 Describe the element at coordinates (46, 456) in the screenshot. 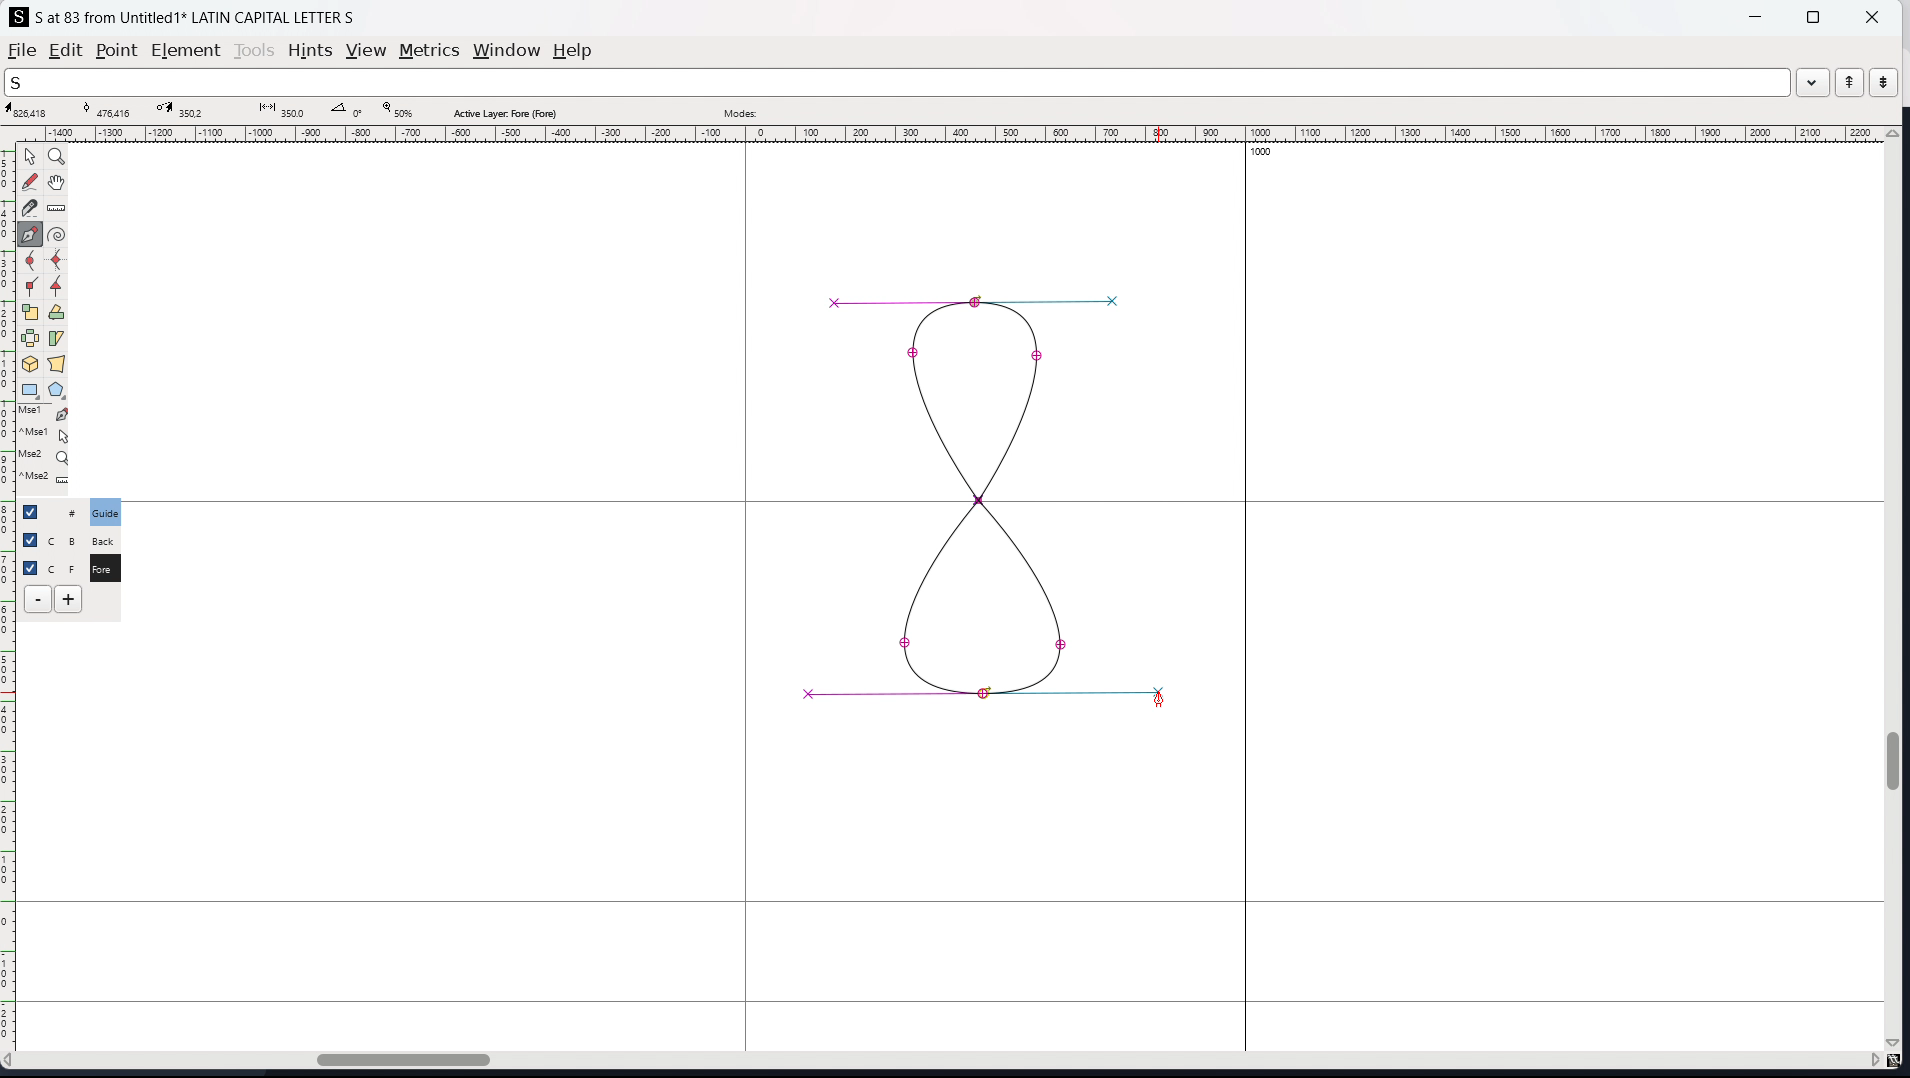

I see `Mse2` at that location.